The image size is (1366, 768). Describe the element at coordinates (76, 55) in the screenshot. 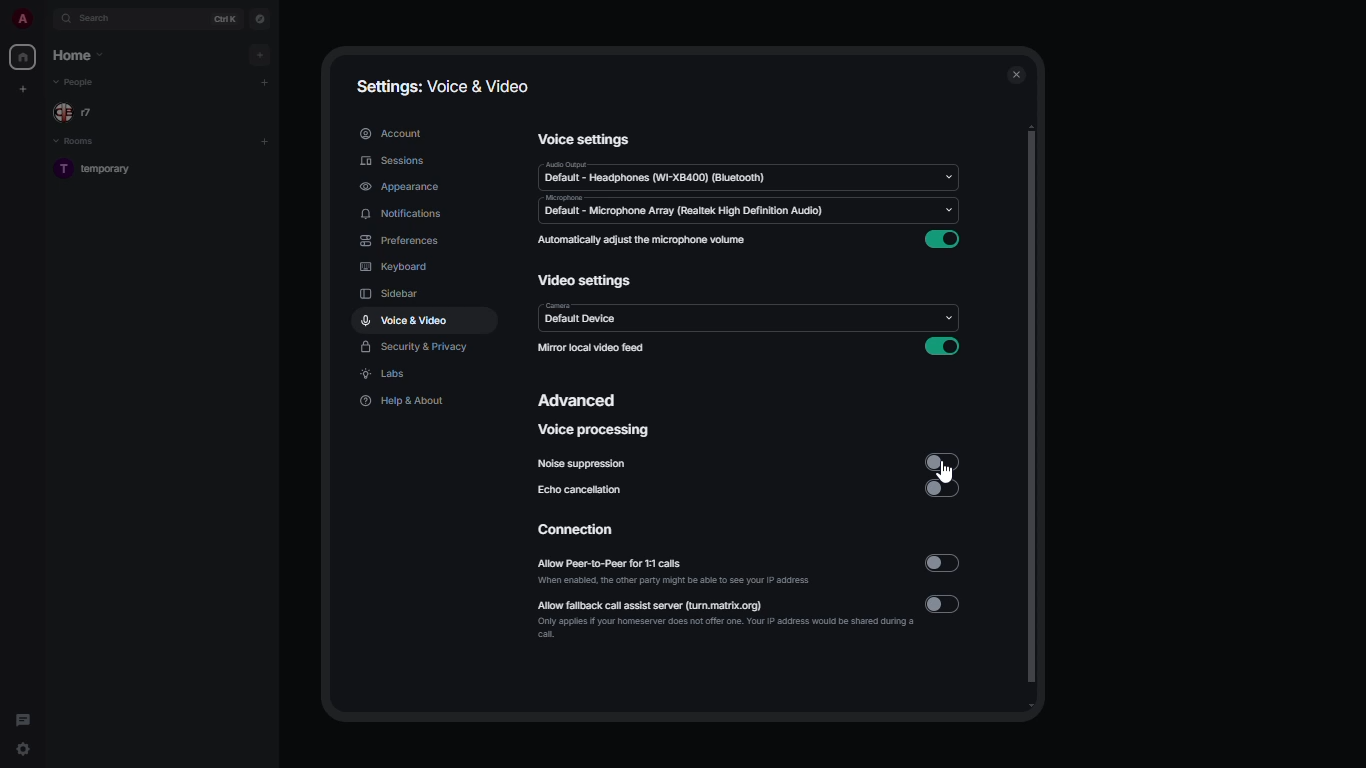

I see `home` at that location.